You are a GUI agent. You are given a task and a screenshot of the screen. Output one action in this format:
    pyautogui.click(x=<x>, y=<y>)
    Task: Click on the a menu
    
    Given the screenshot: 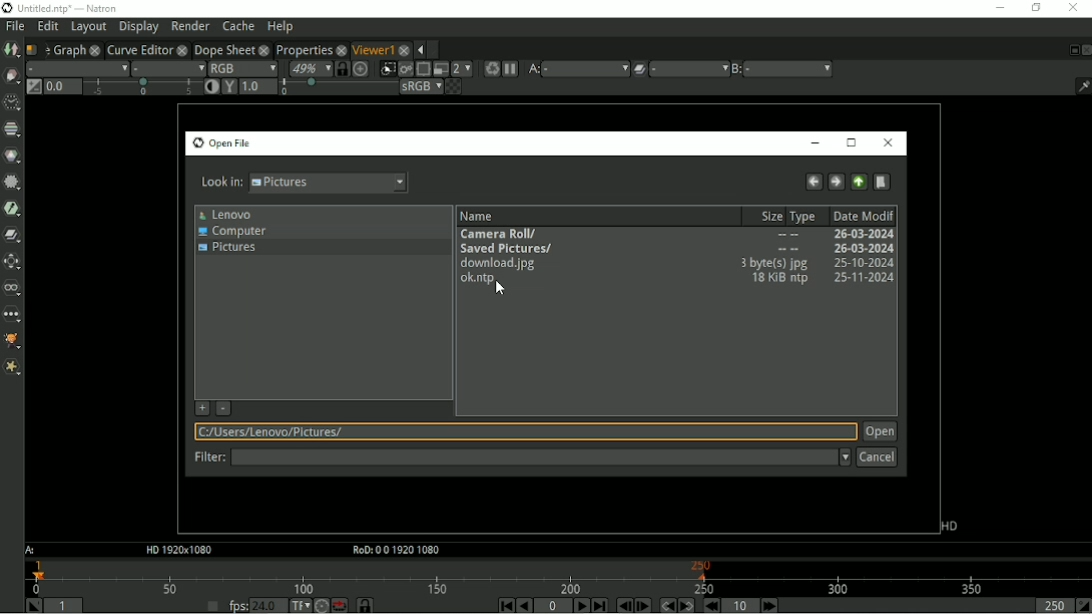 What is the action you would take?
    pyautogui.click(x=585, y=68)
    